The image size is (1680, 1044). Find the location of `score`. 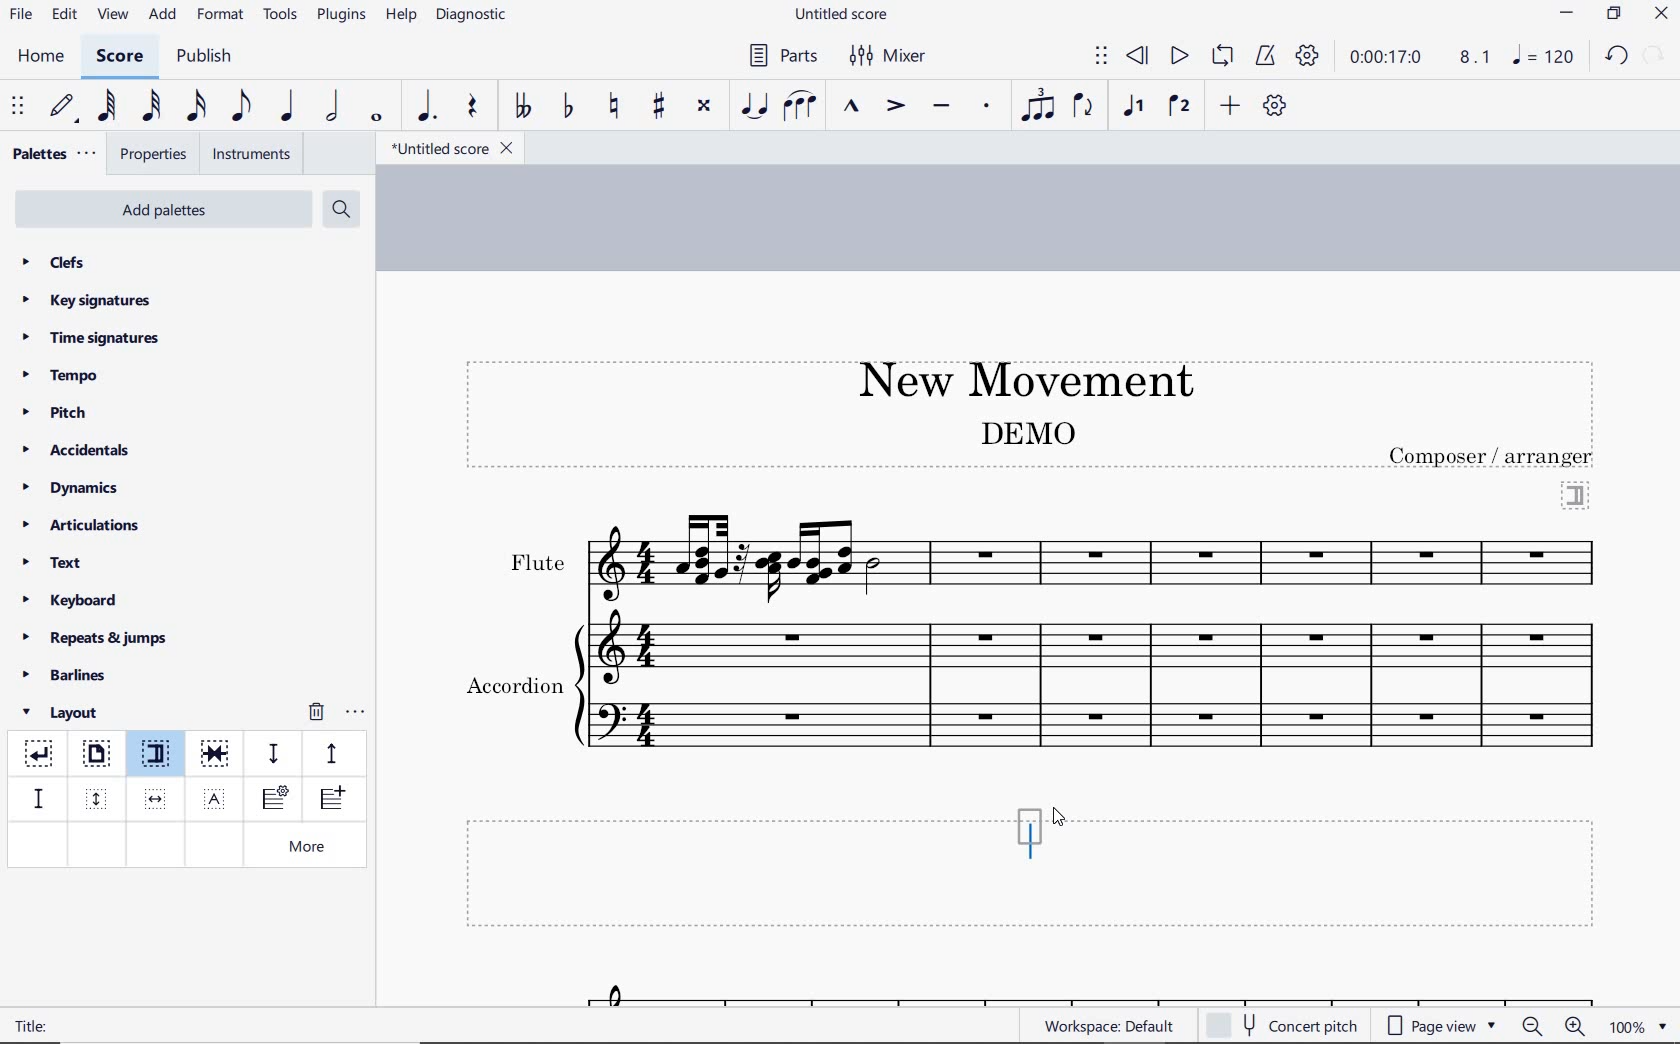

score is located at coordinates (120, 59).